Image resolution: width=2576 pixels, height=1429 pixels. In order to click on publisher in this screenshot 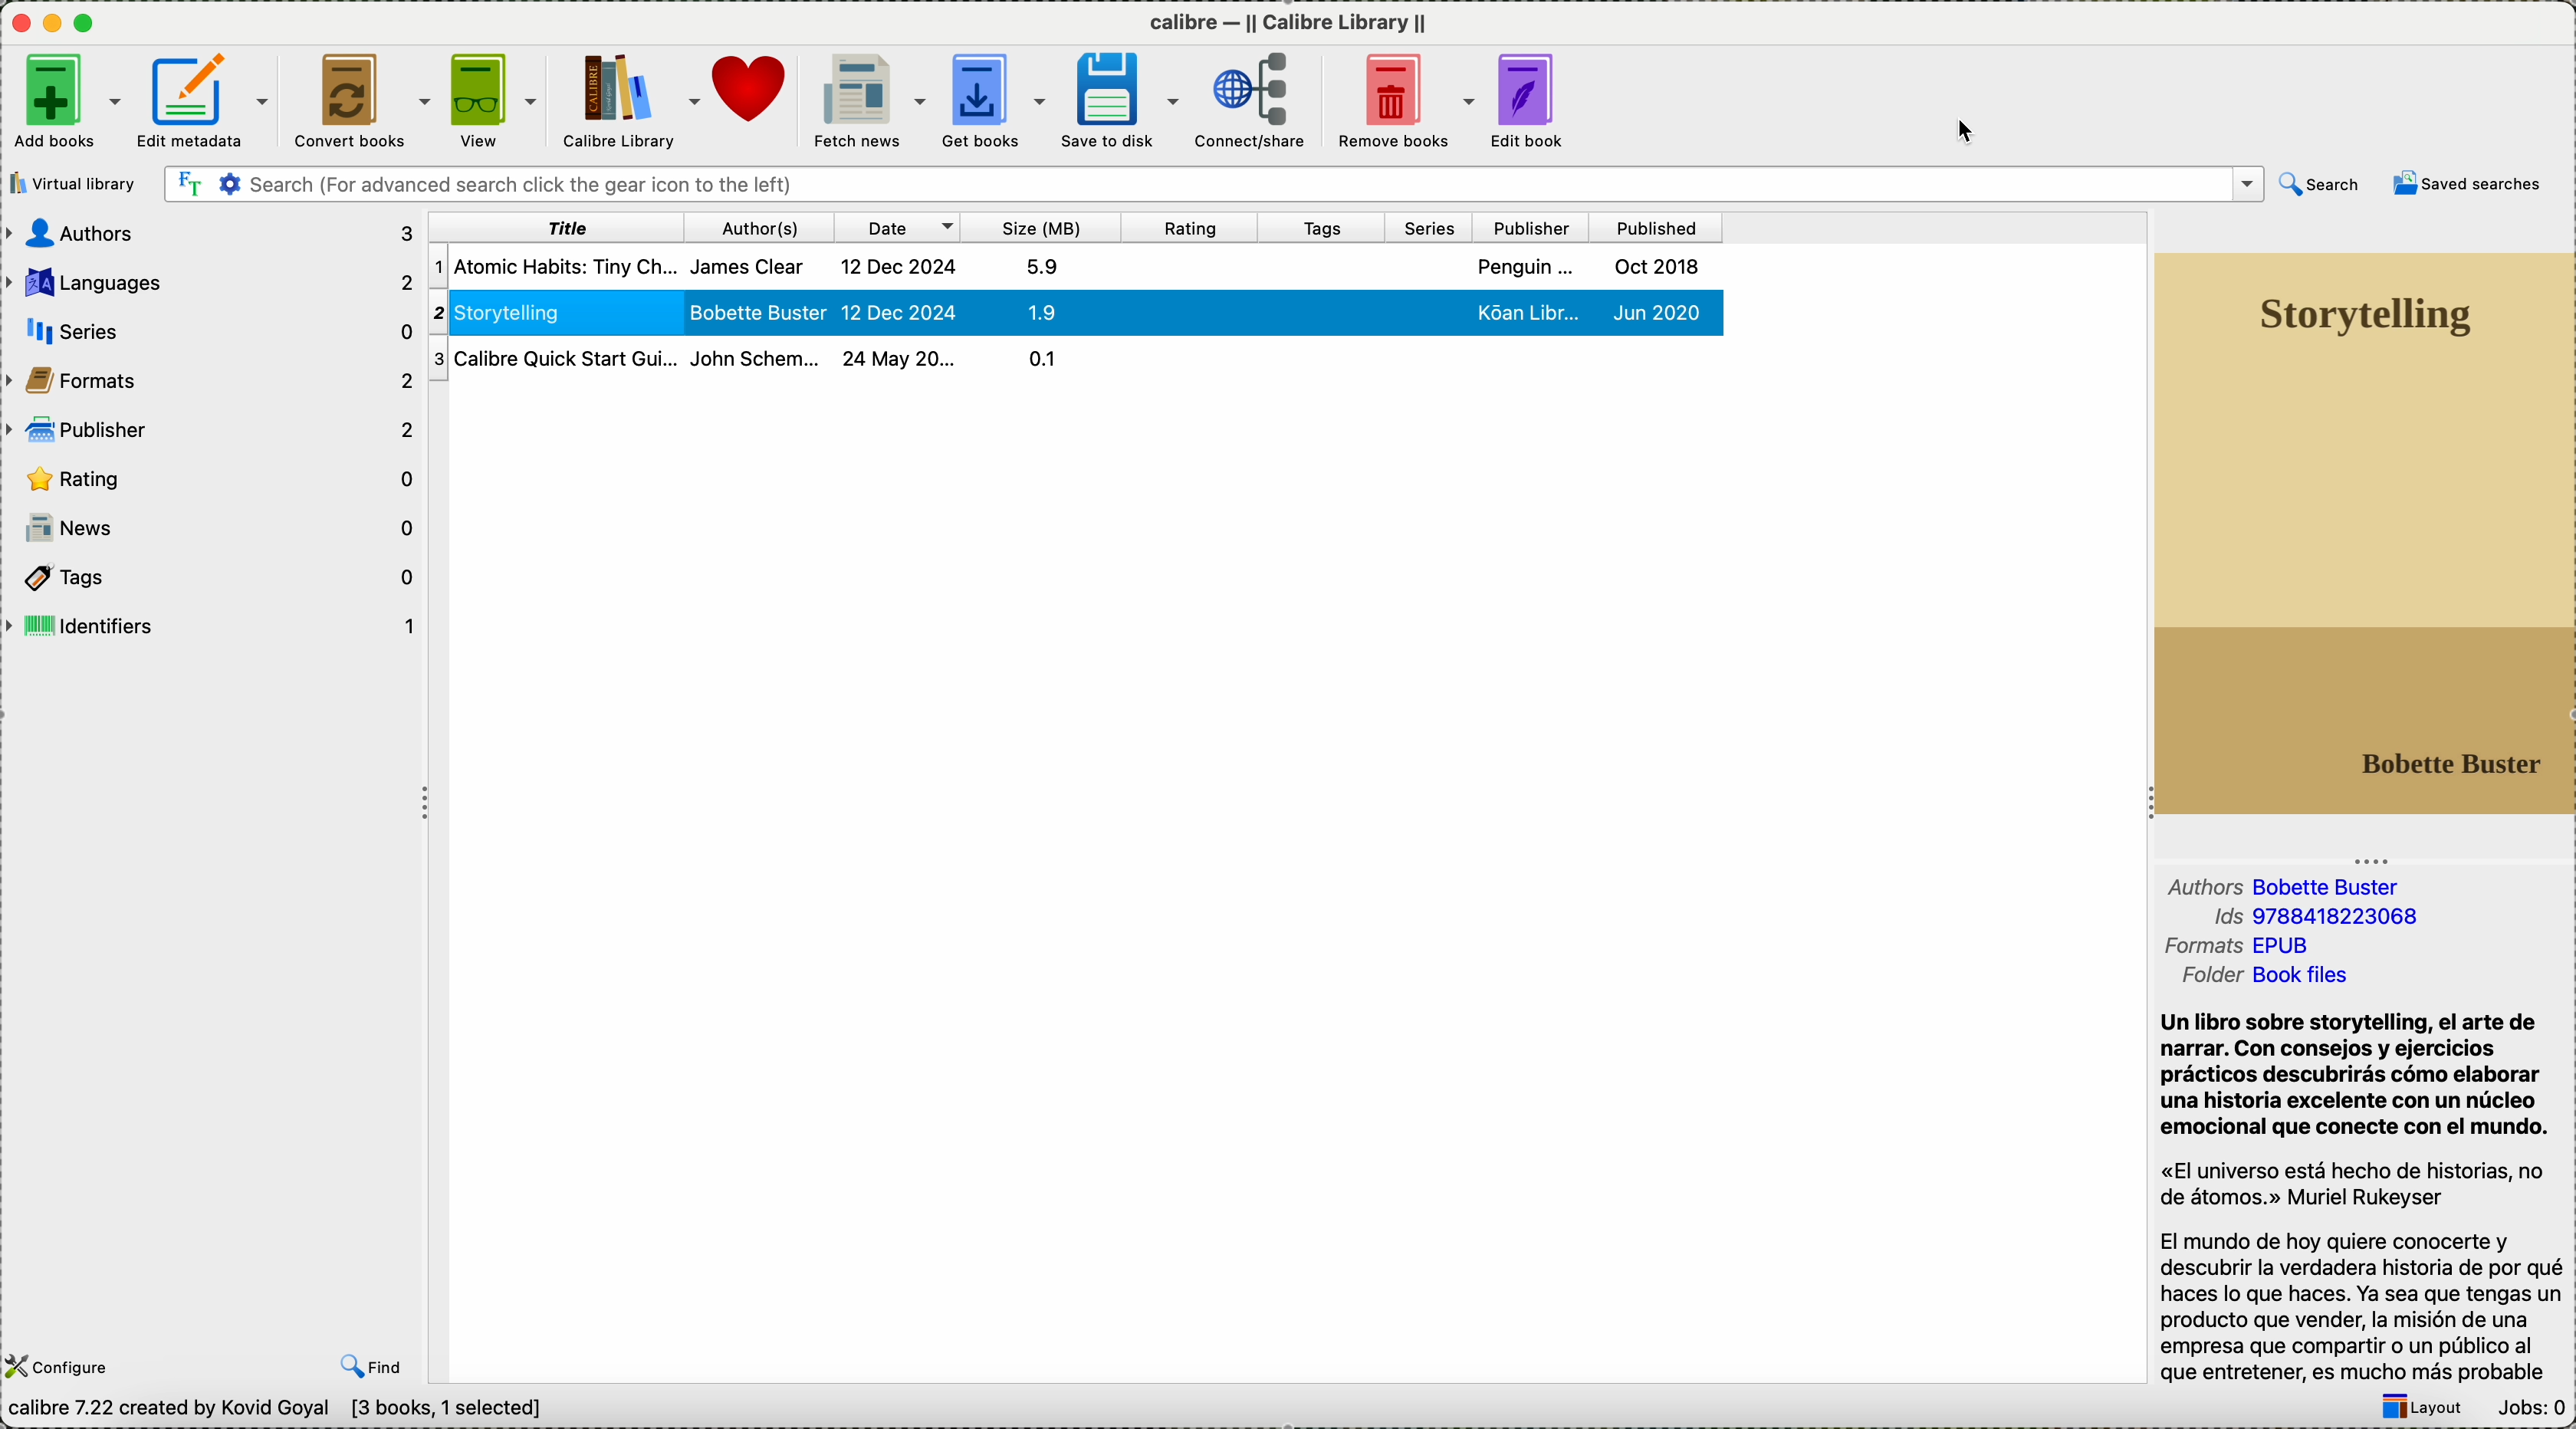, I will do `click(1531, 229)`.